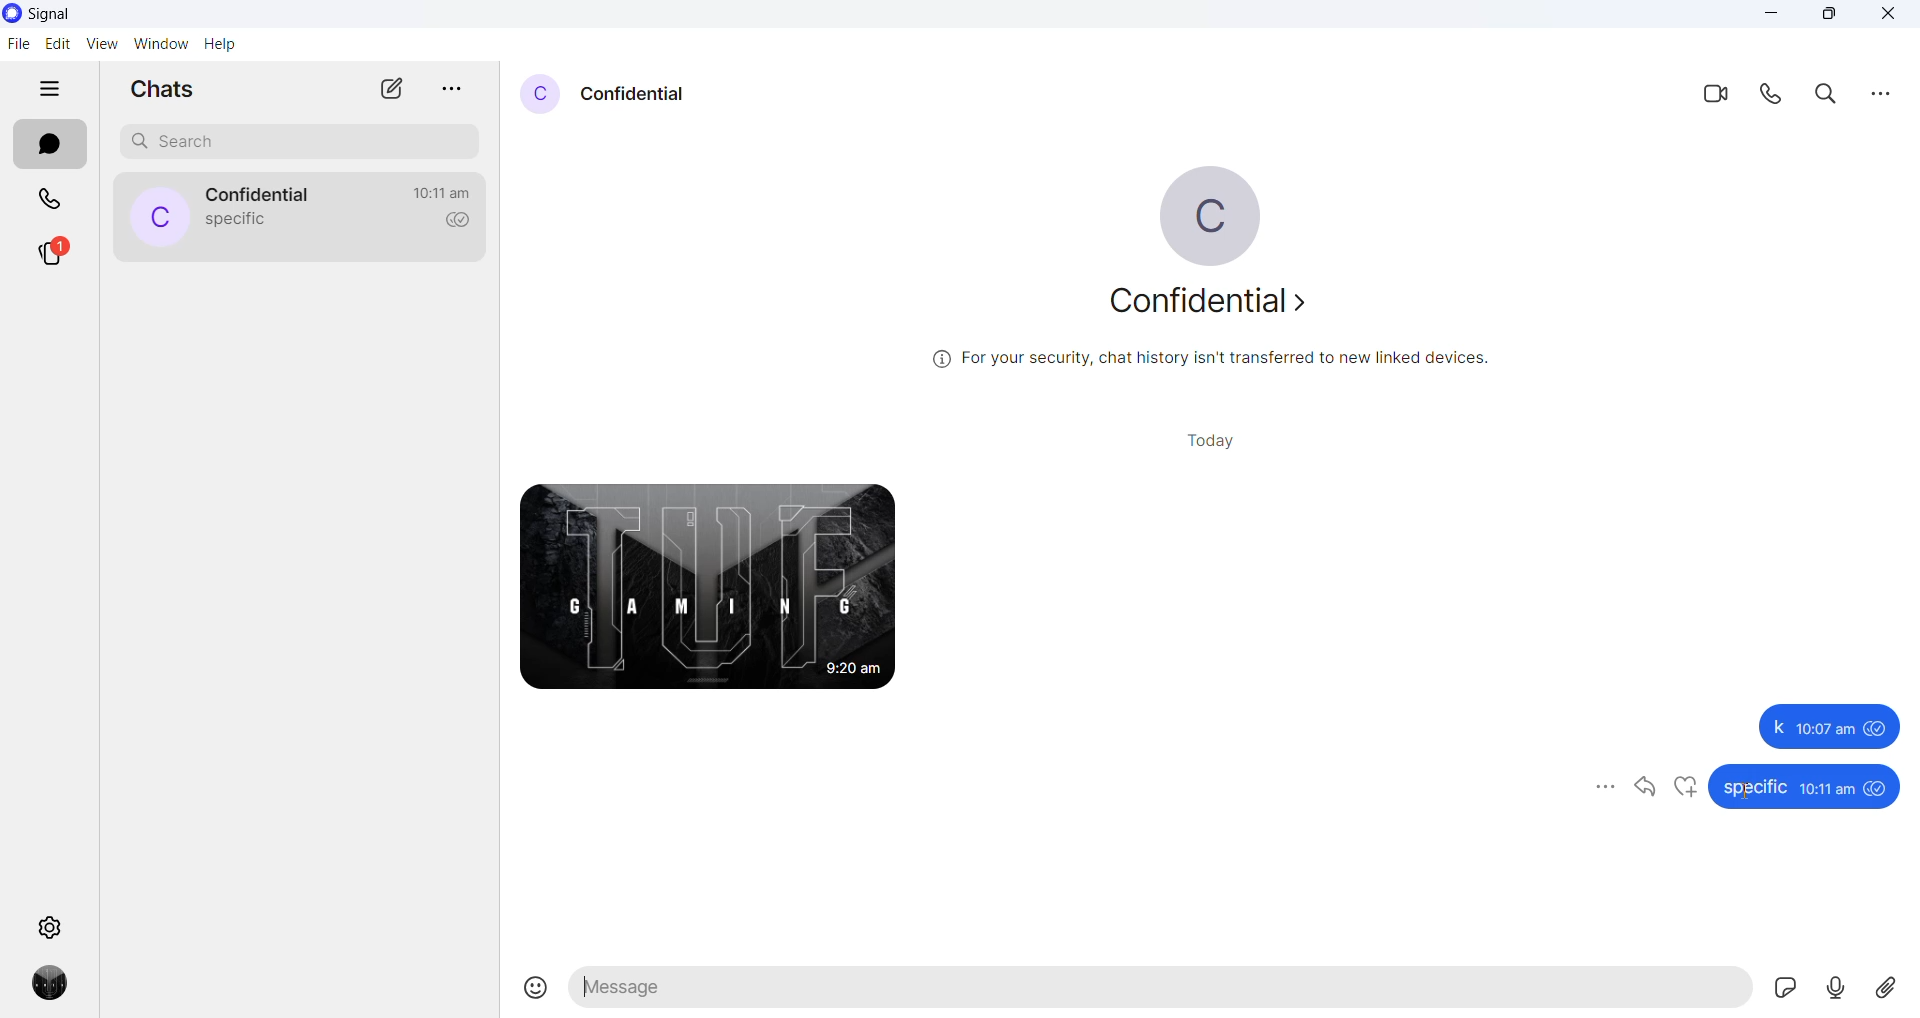 The height and width of the screenshot is (1018, 1920). I want to click on 10:07 am, so click(1824, 726).